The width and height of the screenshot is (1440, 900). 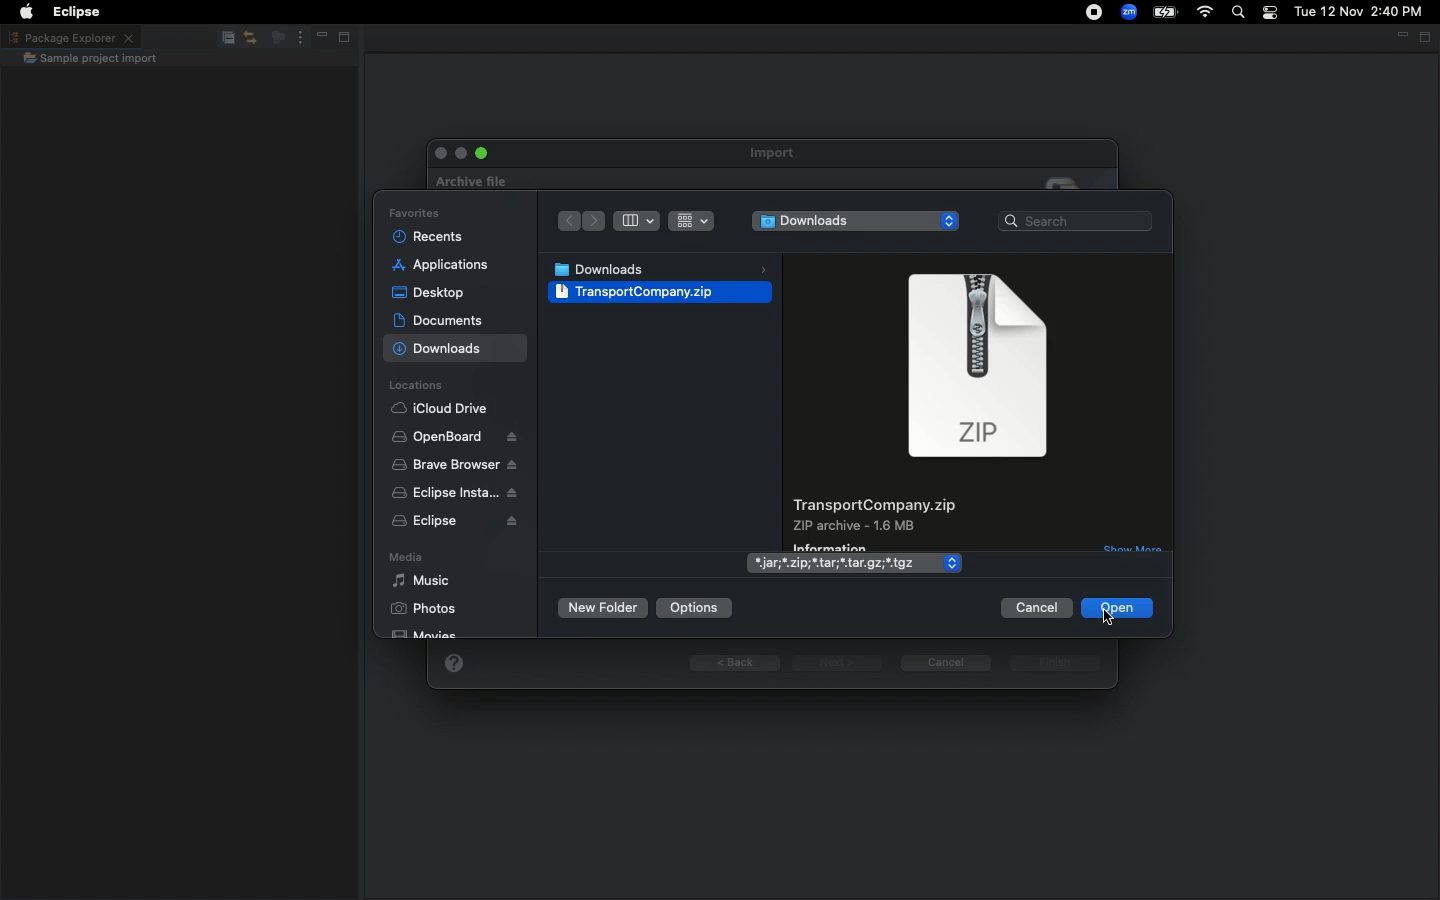 I want to click on show more, so click(x=1133, y=548).